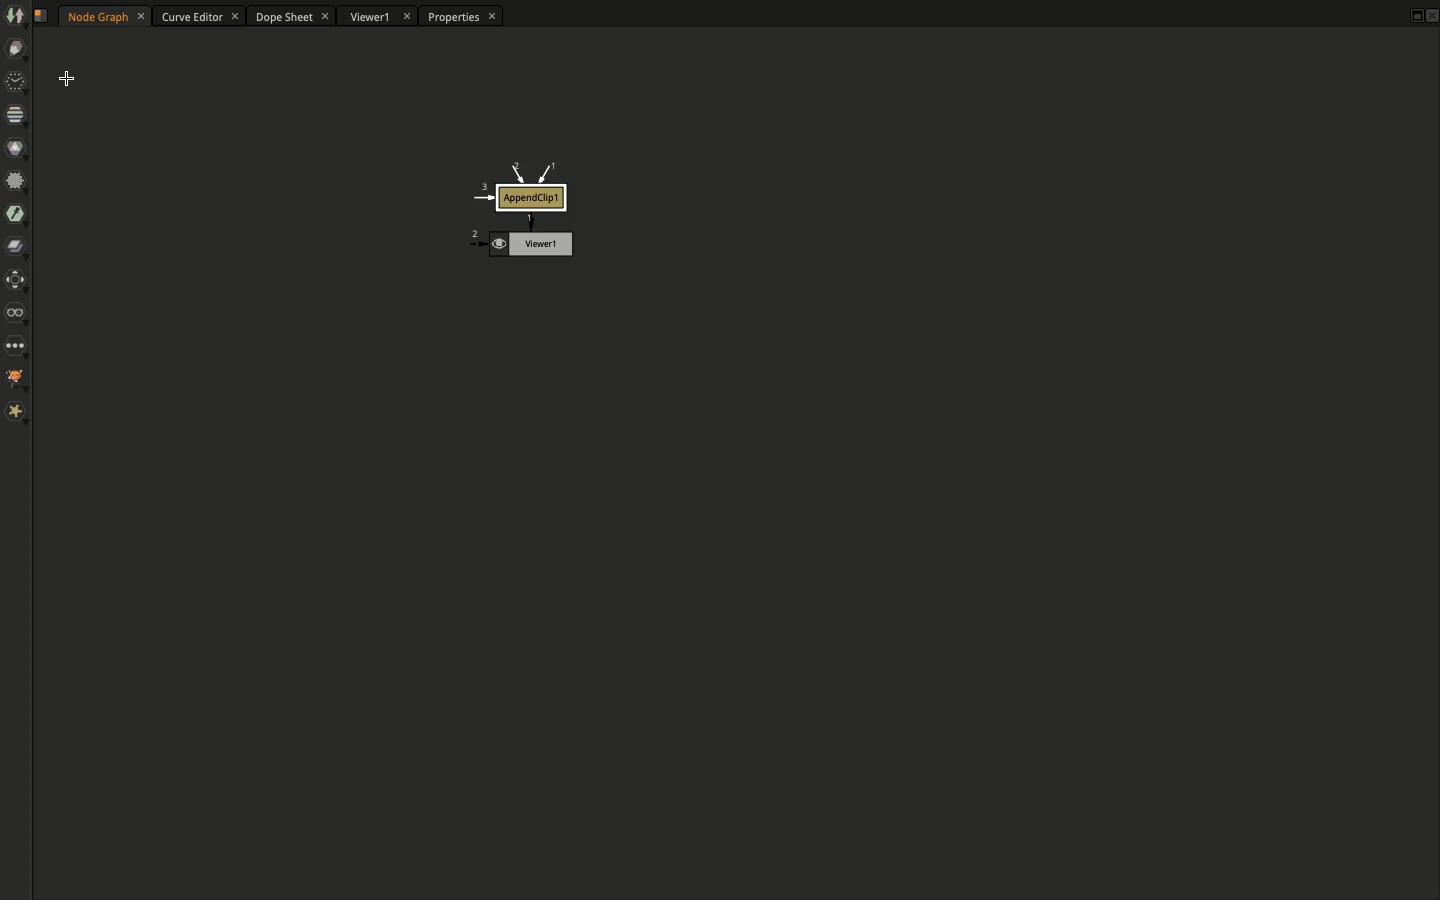  Describe the element at coordinates (1412, 14) in the screenshot. I see `Maximize` at that location.